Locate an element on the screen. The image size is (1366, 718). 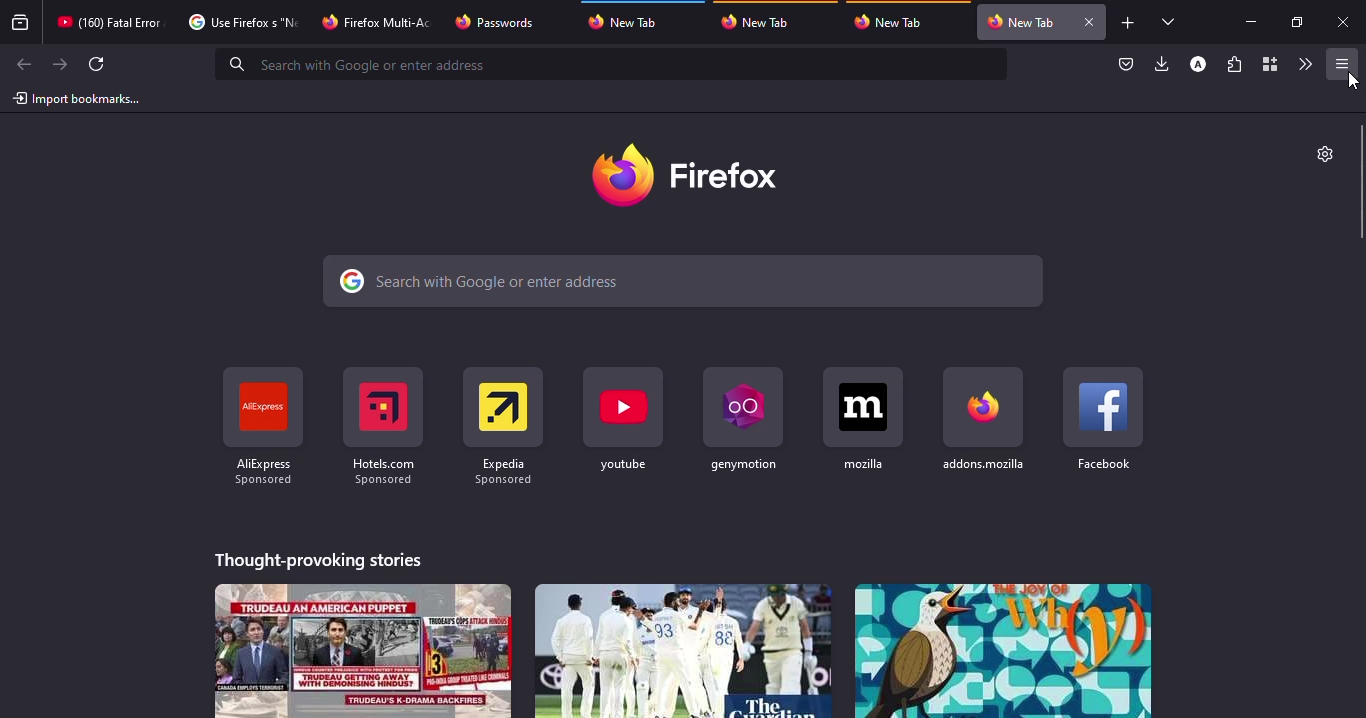
shortcut is located at coordinates (1104, 418).